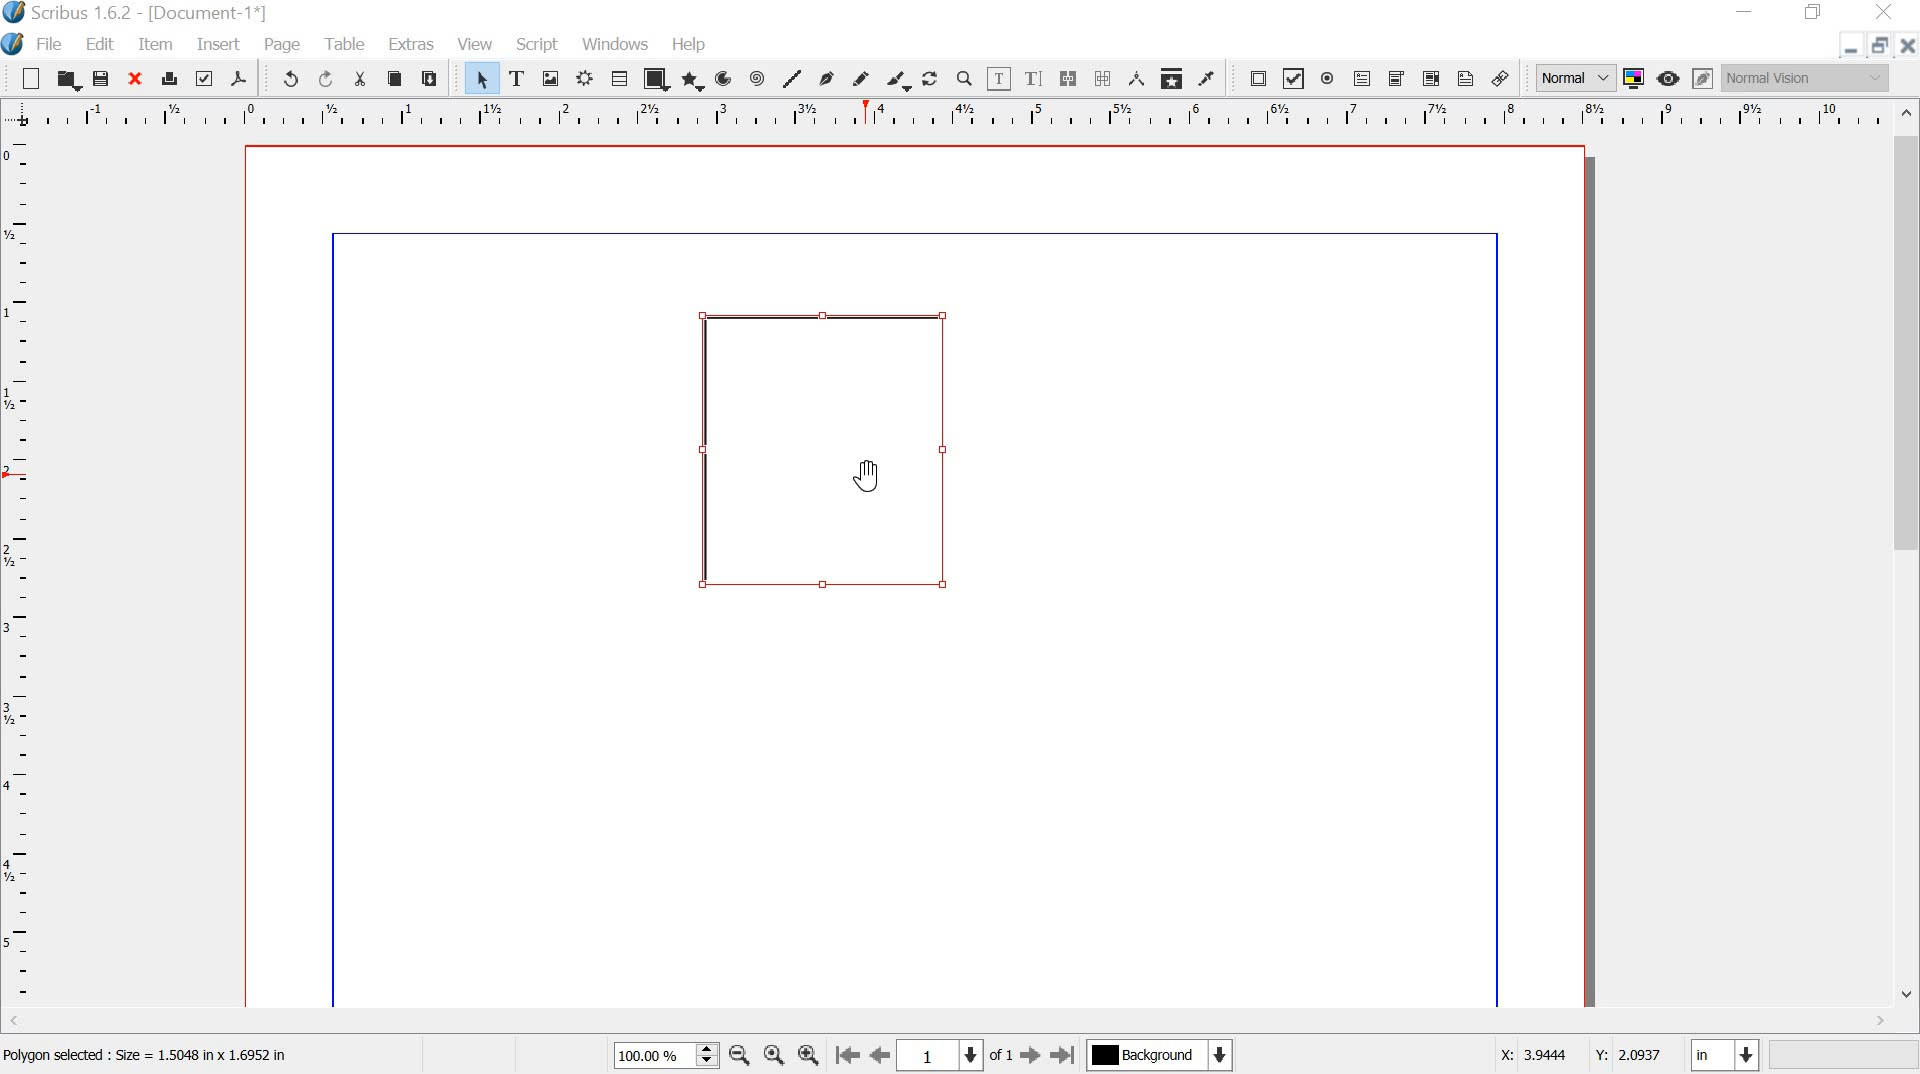 This screenshot has width=1920, height=1074. I want to click on measurements, so click(1138, 80).